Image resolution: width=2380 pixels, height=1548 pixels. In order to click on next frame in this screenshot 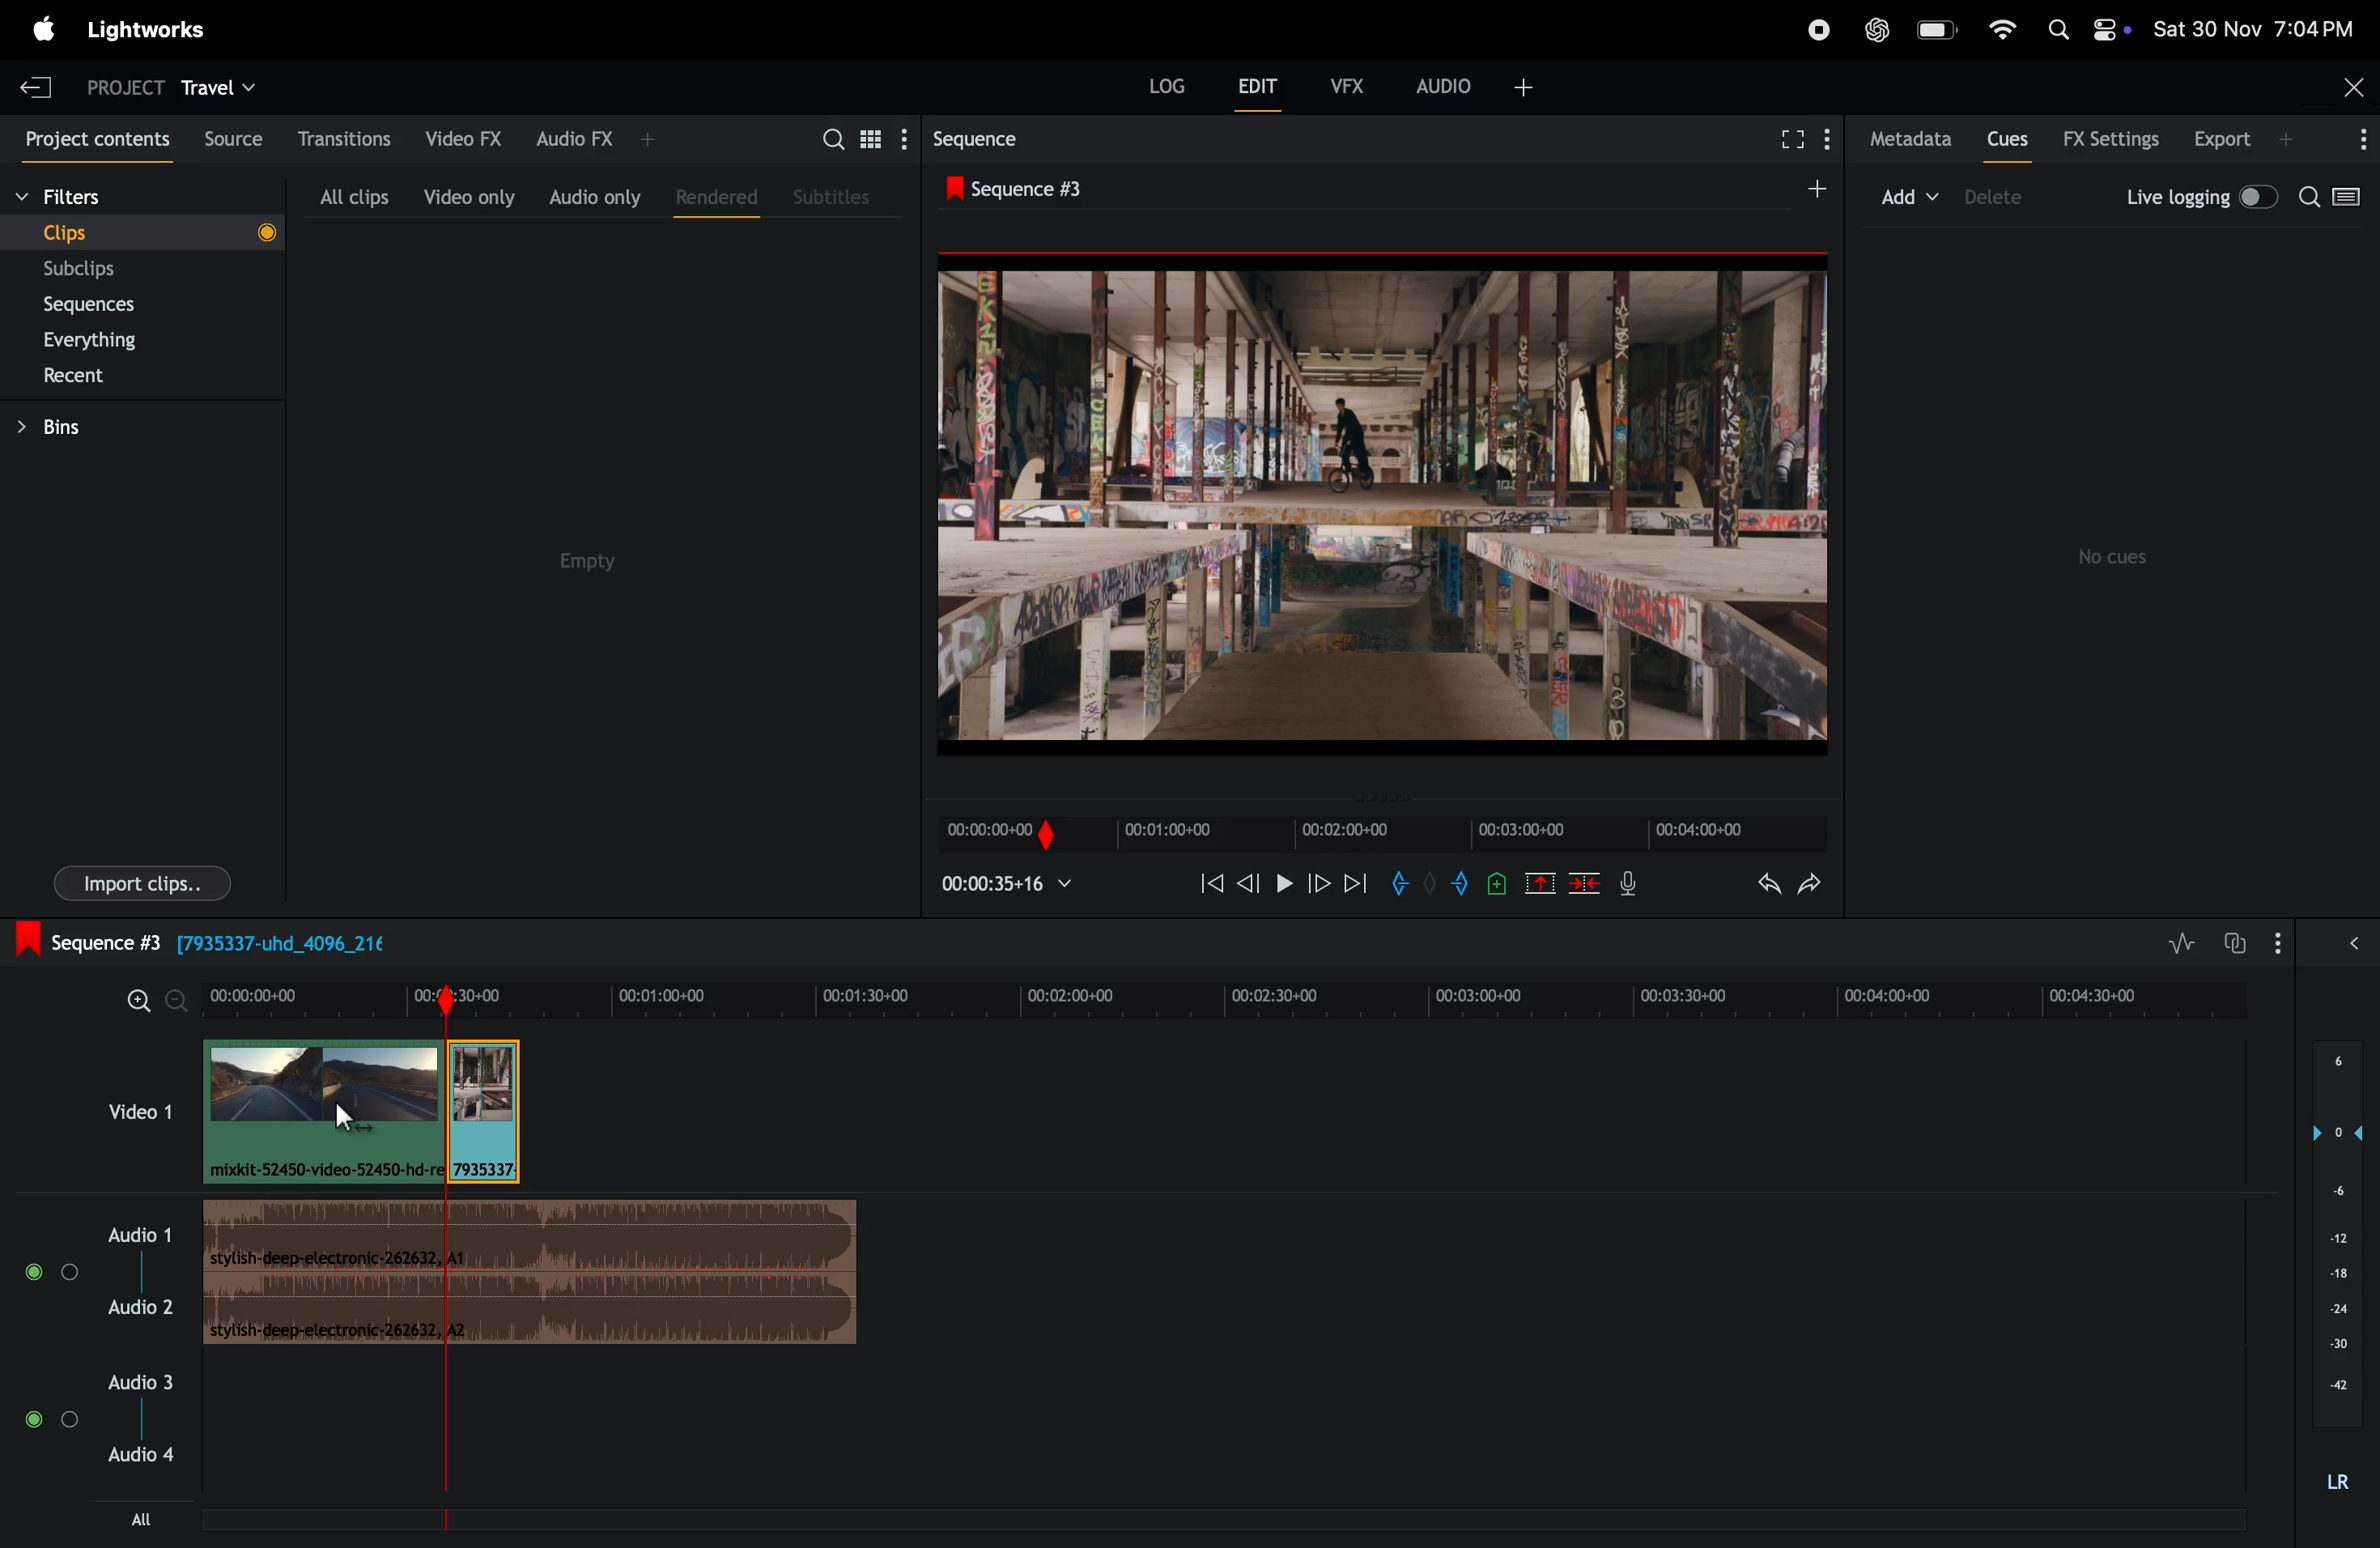, I will do `click(1356, 883)`.